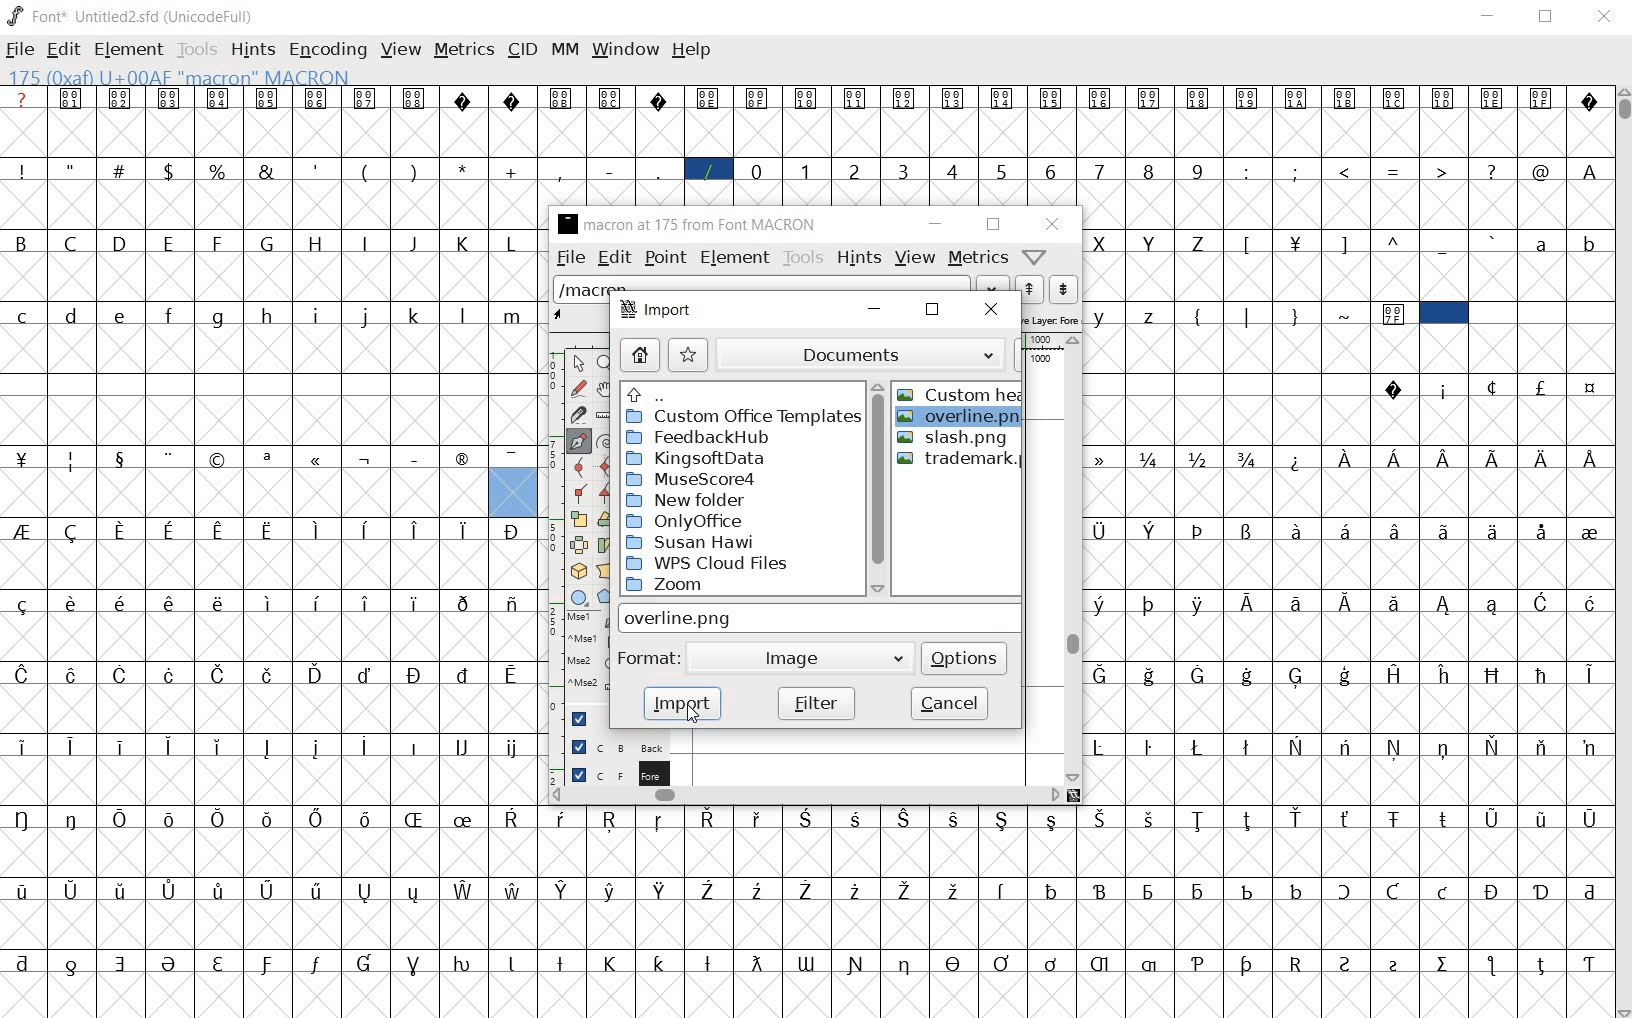 The height and width of the screenshot is (1018, 1632). Describe the element at coordinates (63, 49) in the screenshot. I see `edit` at that location.